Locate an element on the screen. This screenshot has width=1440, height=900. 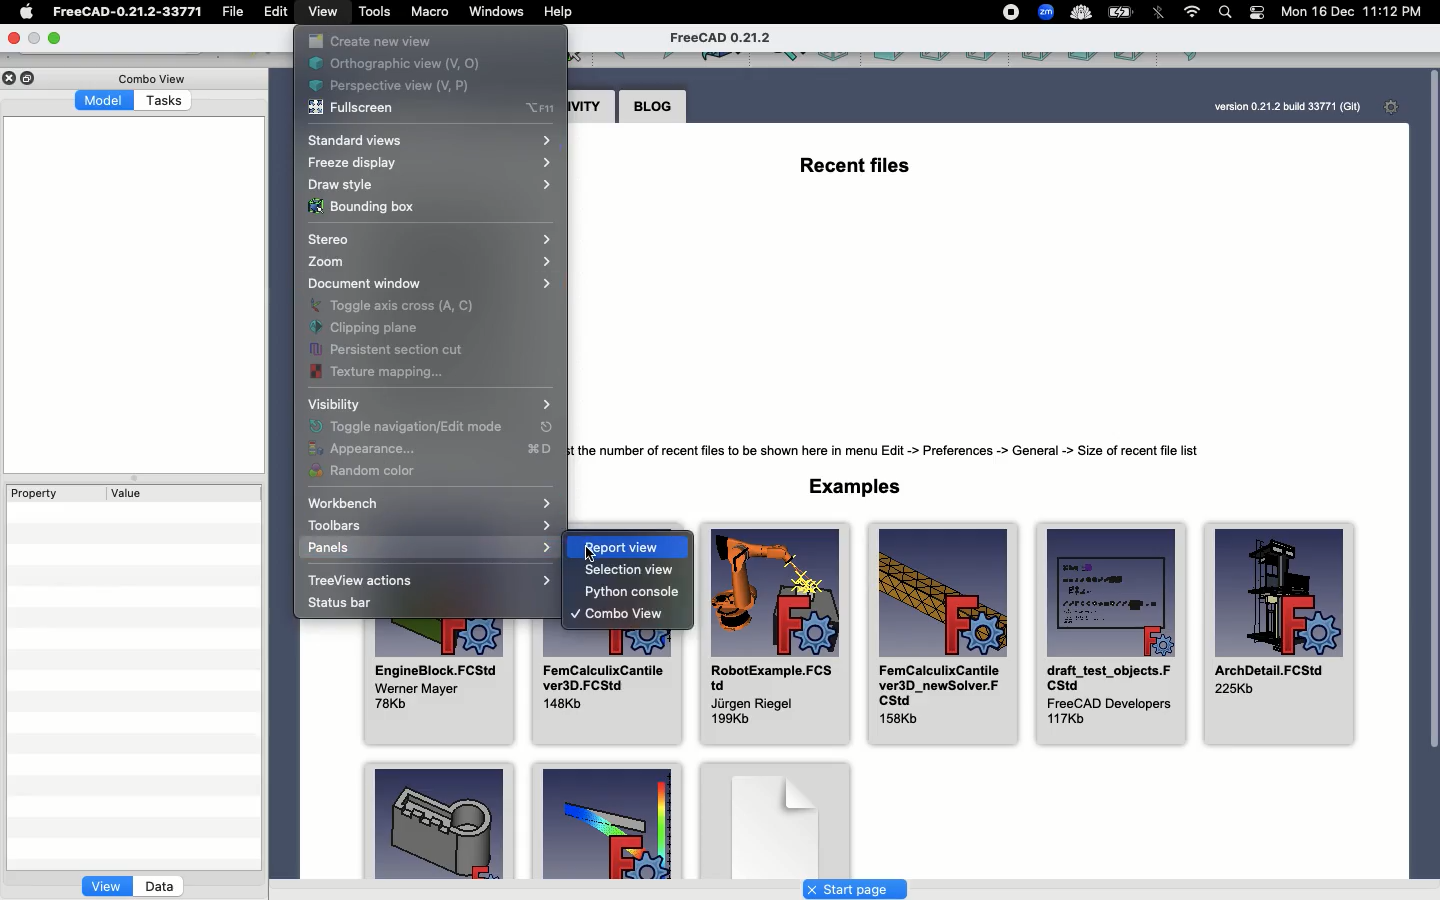
FemCalculixCantilever3D.FCStd 148Kb, is located at coordinates (609, 688).